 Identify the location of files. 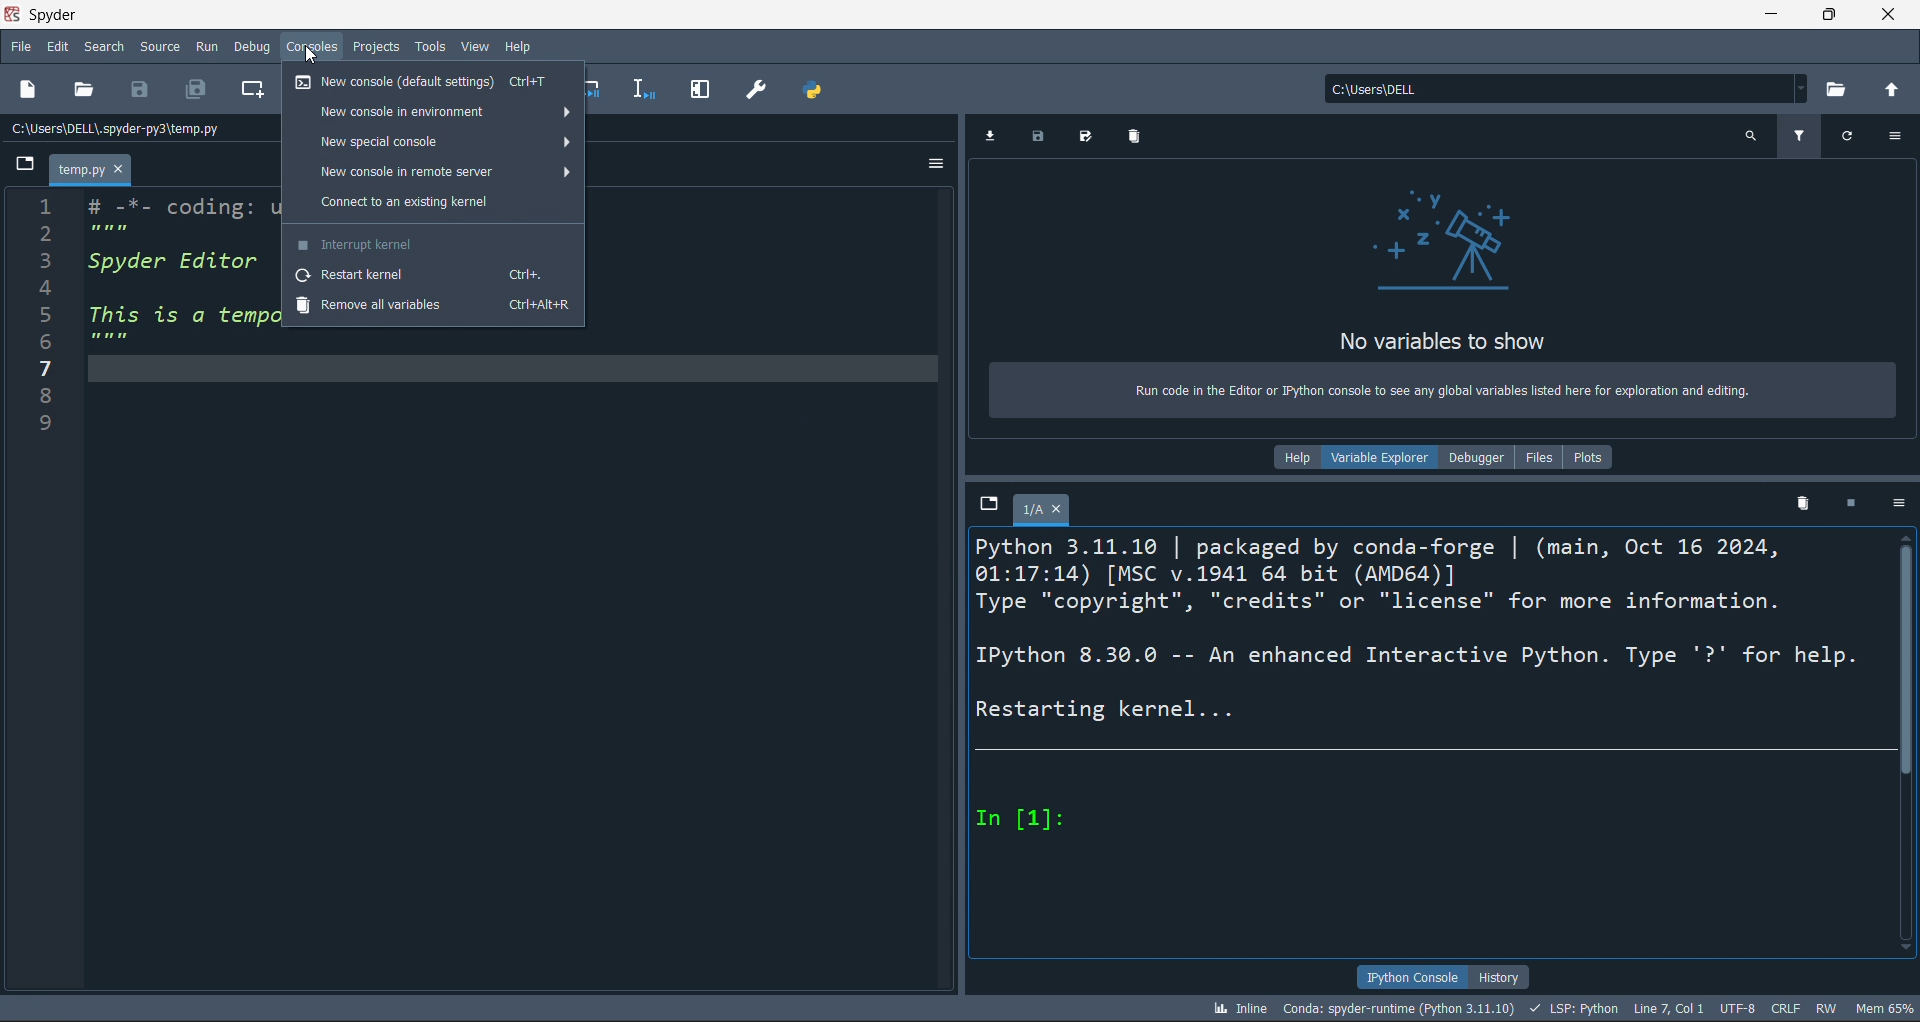
(1539, 455).